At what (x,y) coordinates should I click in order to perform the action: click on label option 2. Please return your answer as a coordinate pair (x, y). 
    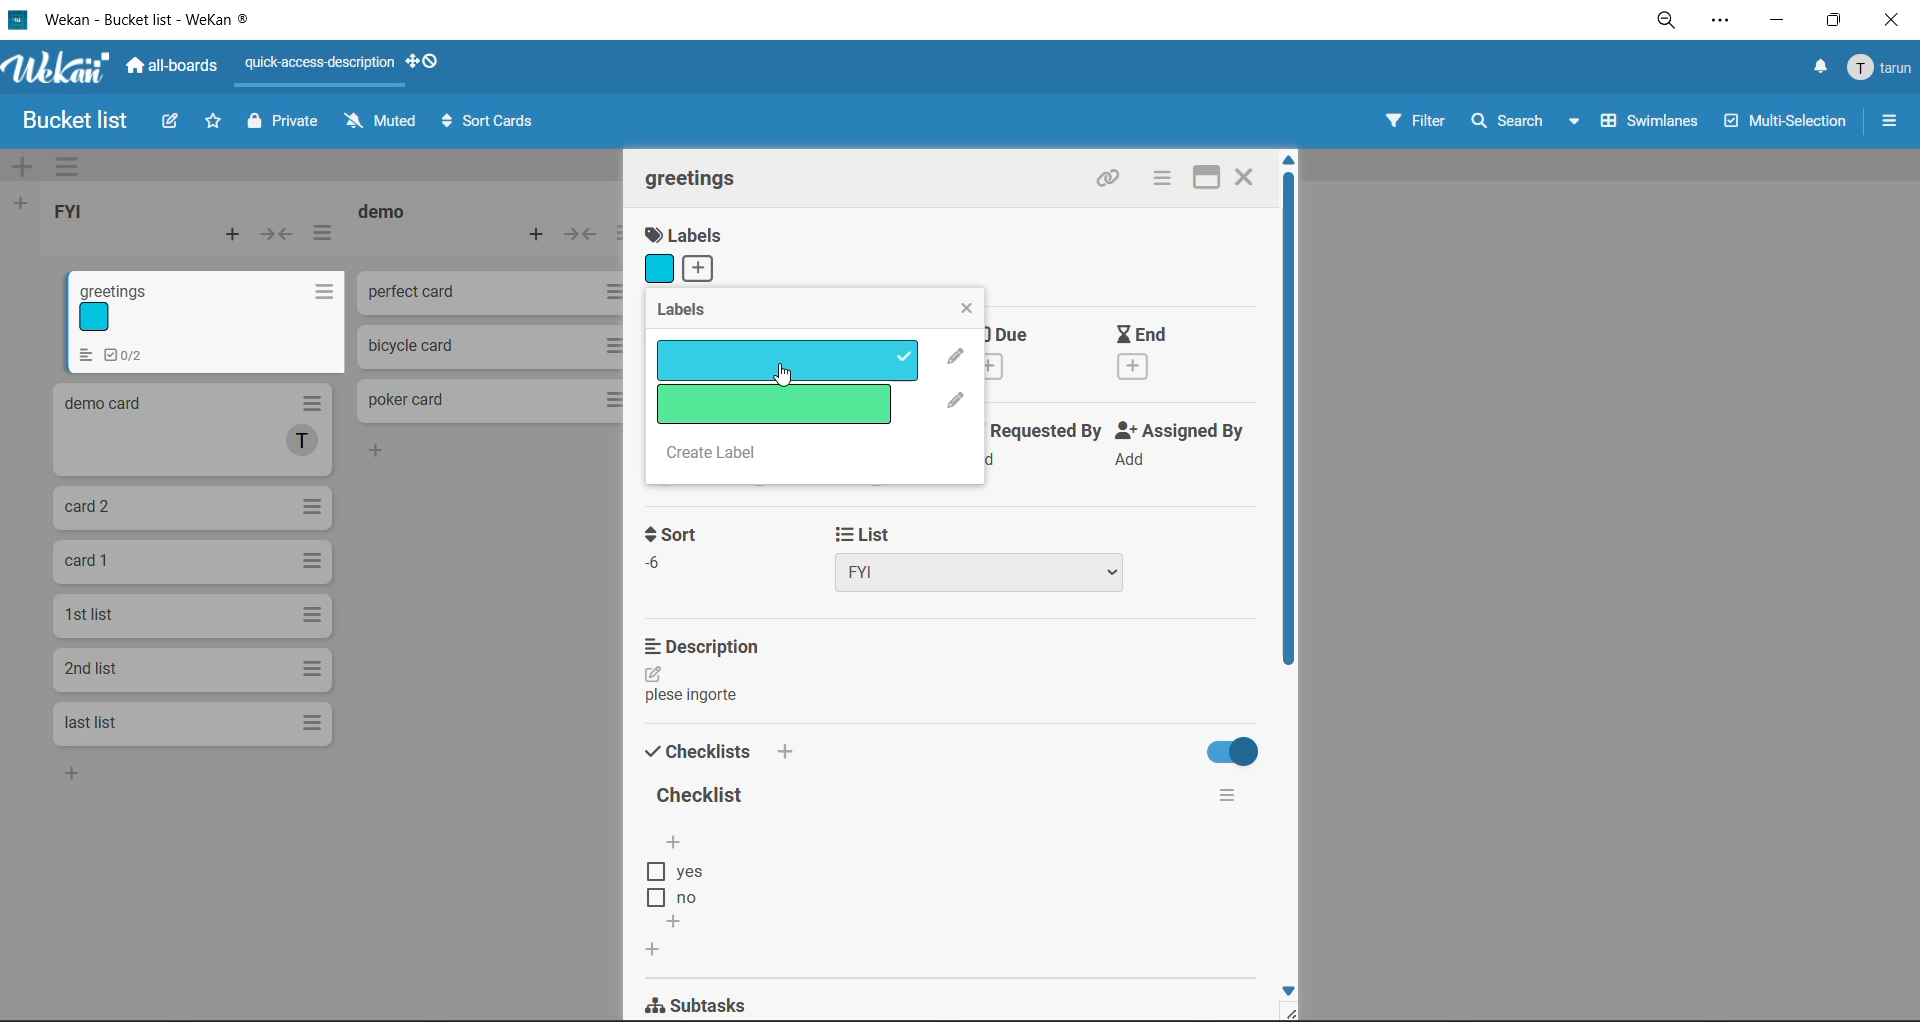
    Looking at the image, I should click on (772, 404).